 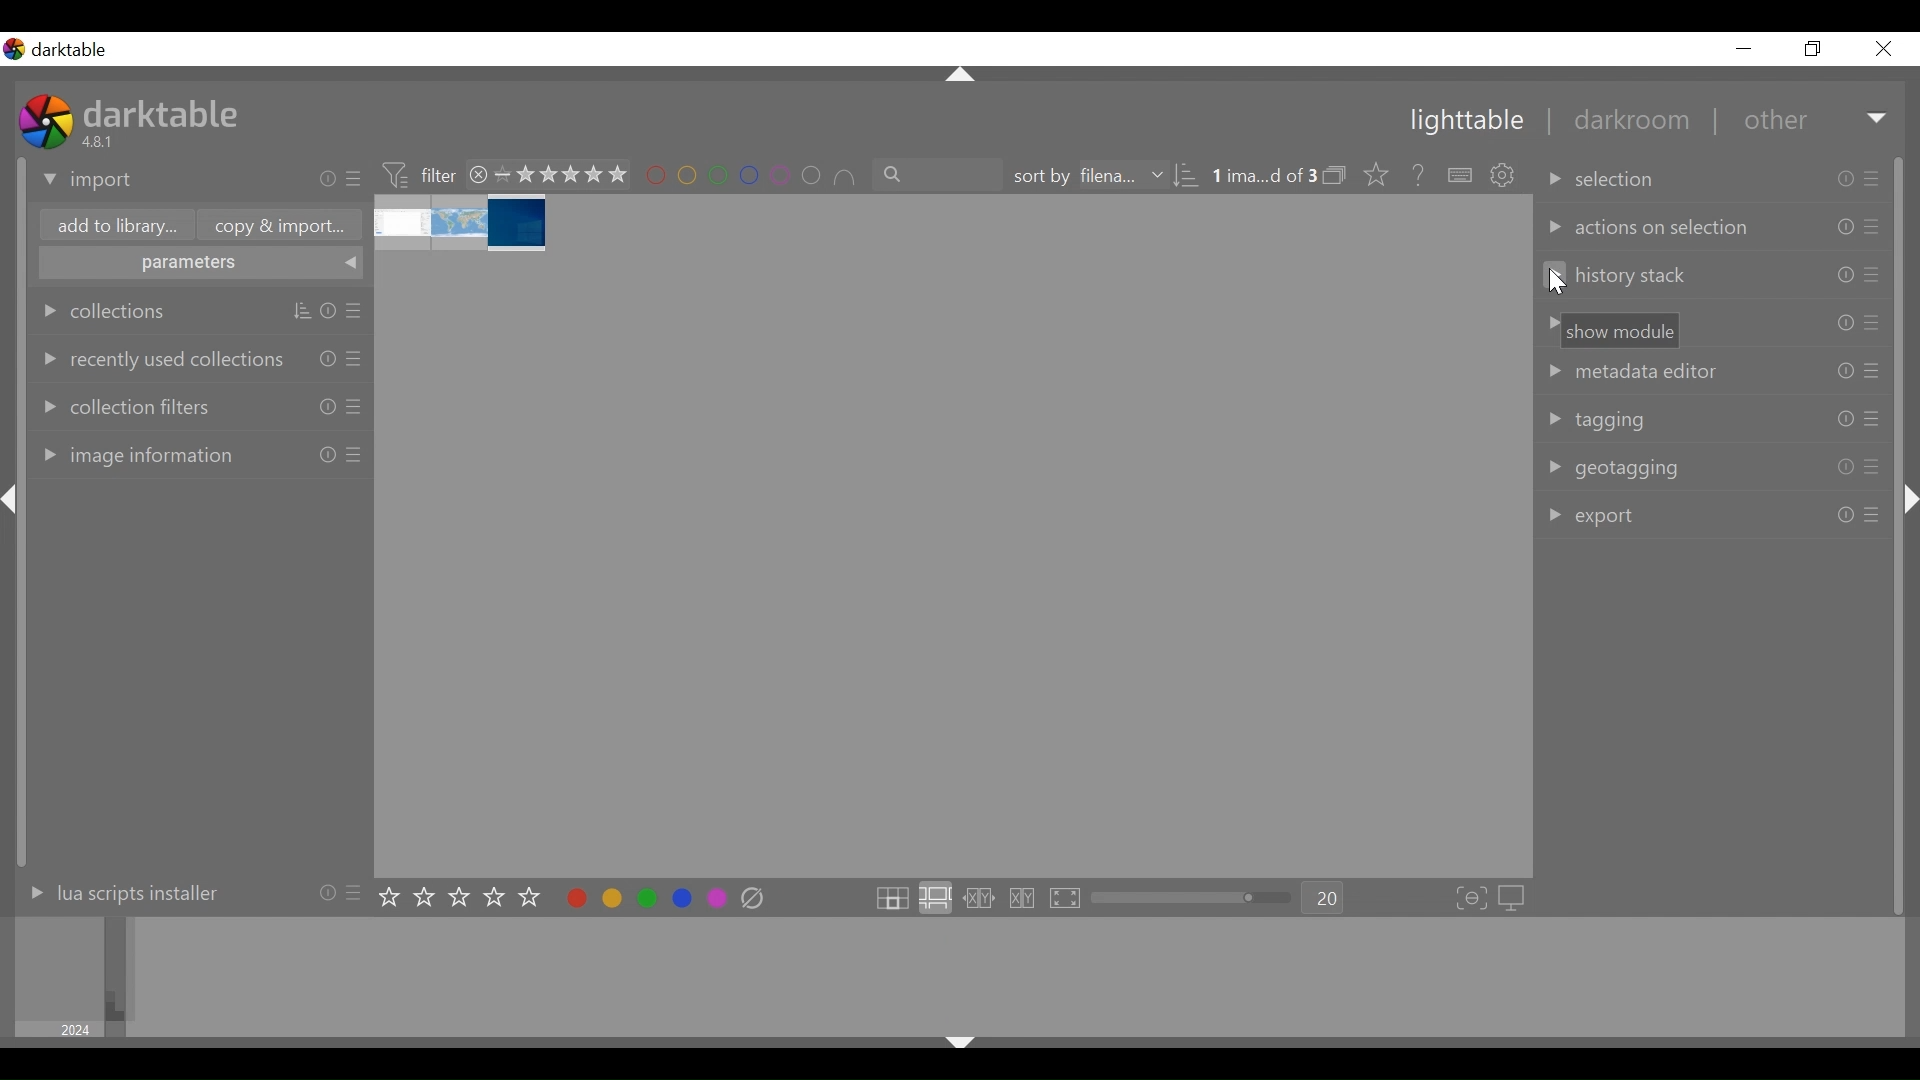 What do you see at coordinates (1067, 899) in the screenshot?
I see `click to enter full preview layout` at bounding box center [1067, 899].